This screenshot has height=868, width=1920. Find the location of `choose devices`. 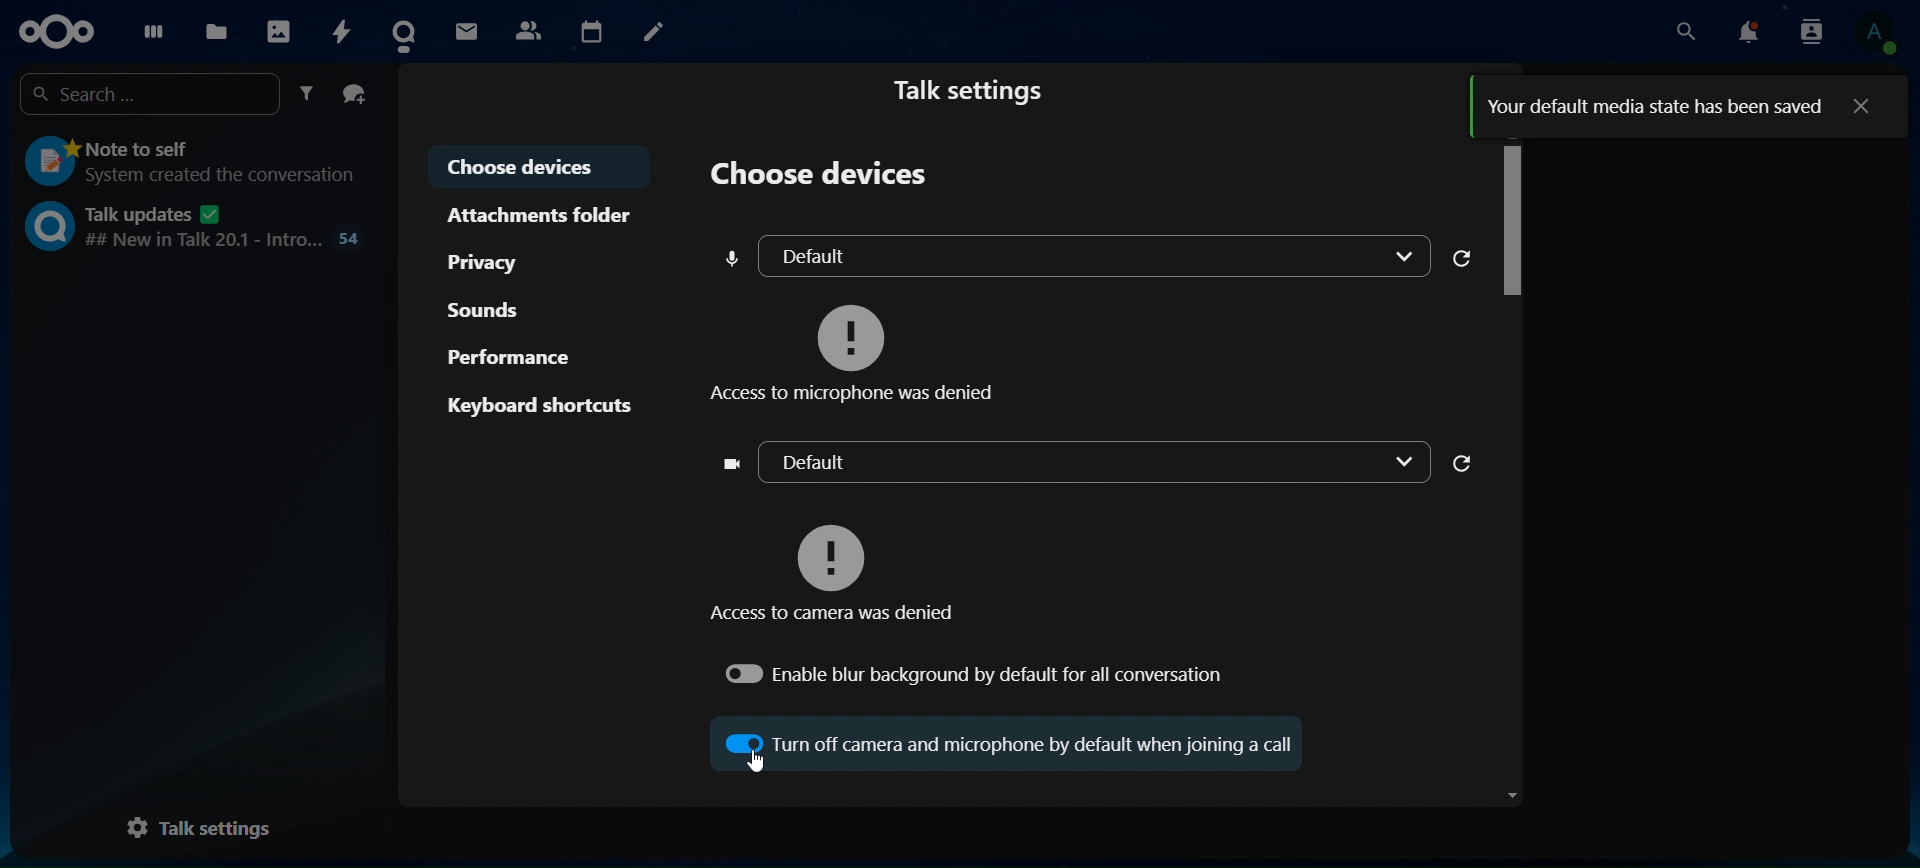

choose devices is located at coordinates (826, 177).